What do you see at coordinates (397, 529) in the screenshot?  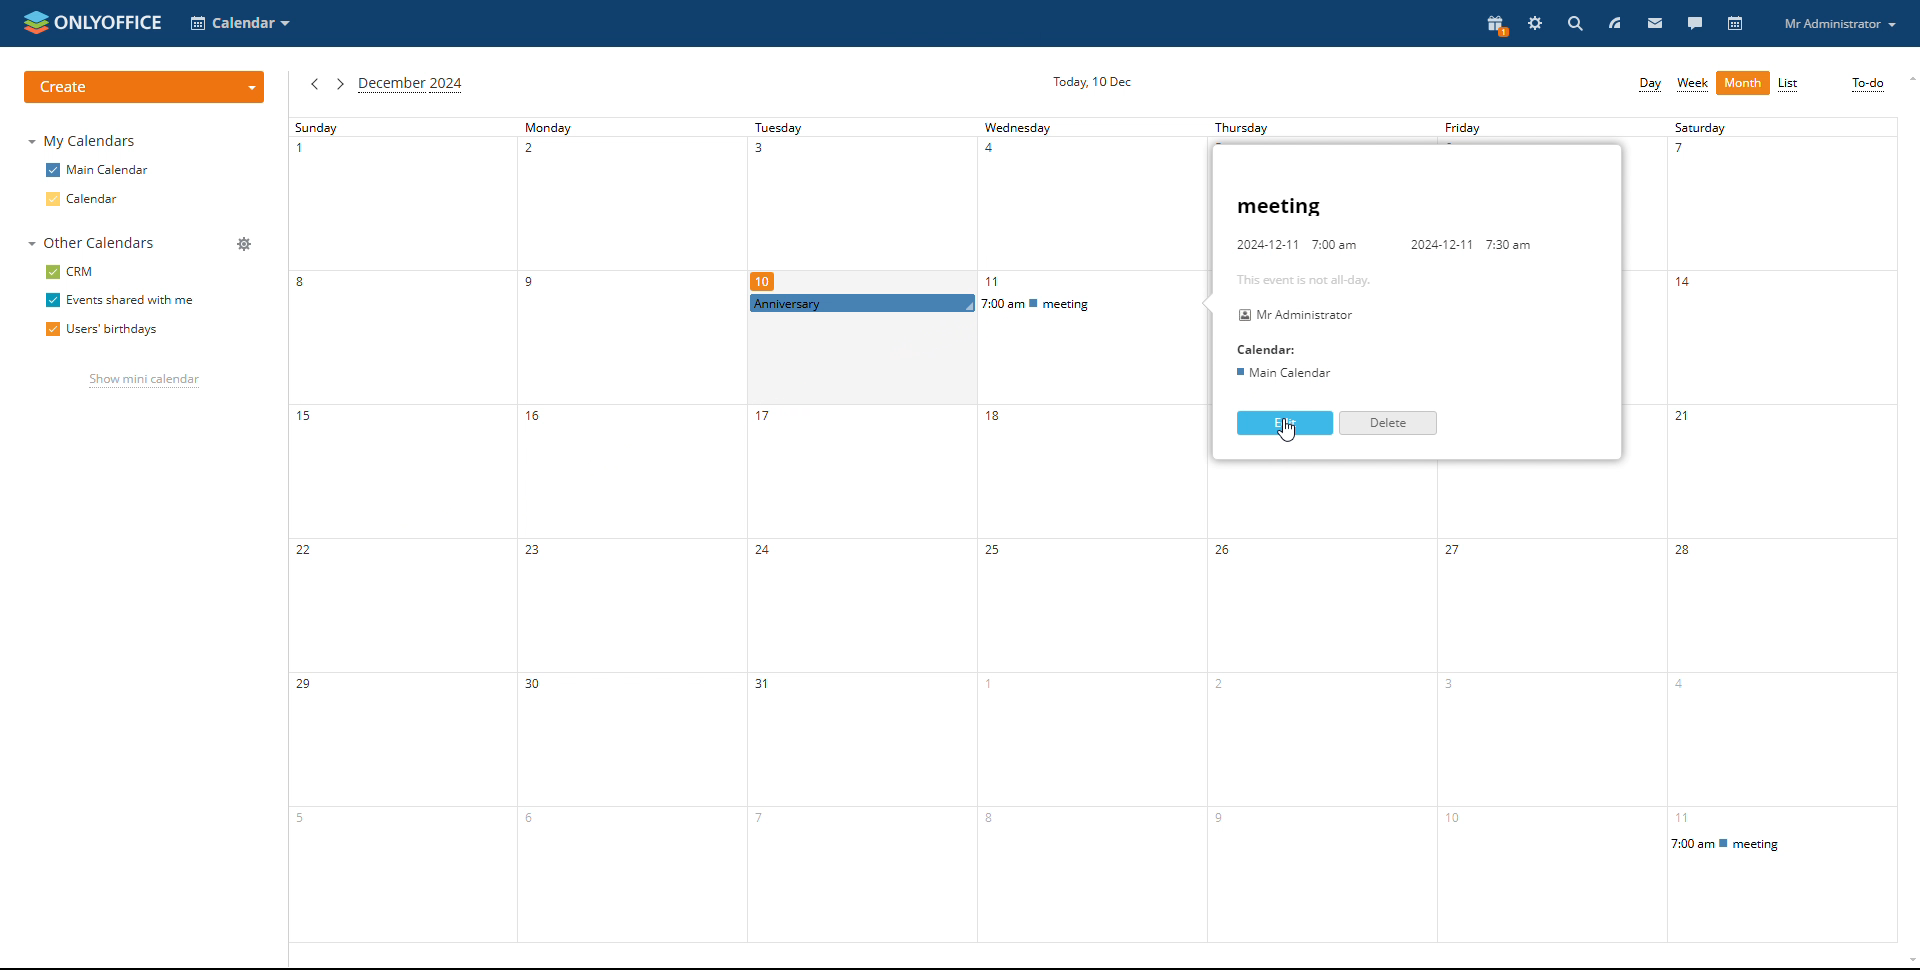 I see `sunday` at bounding box center [397, 529].